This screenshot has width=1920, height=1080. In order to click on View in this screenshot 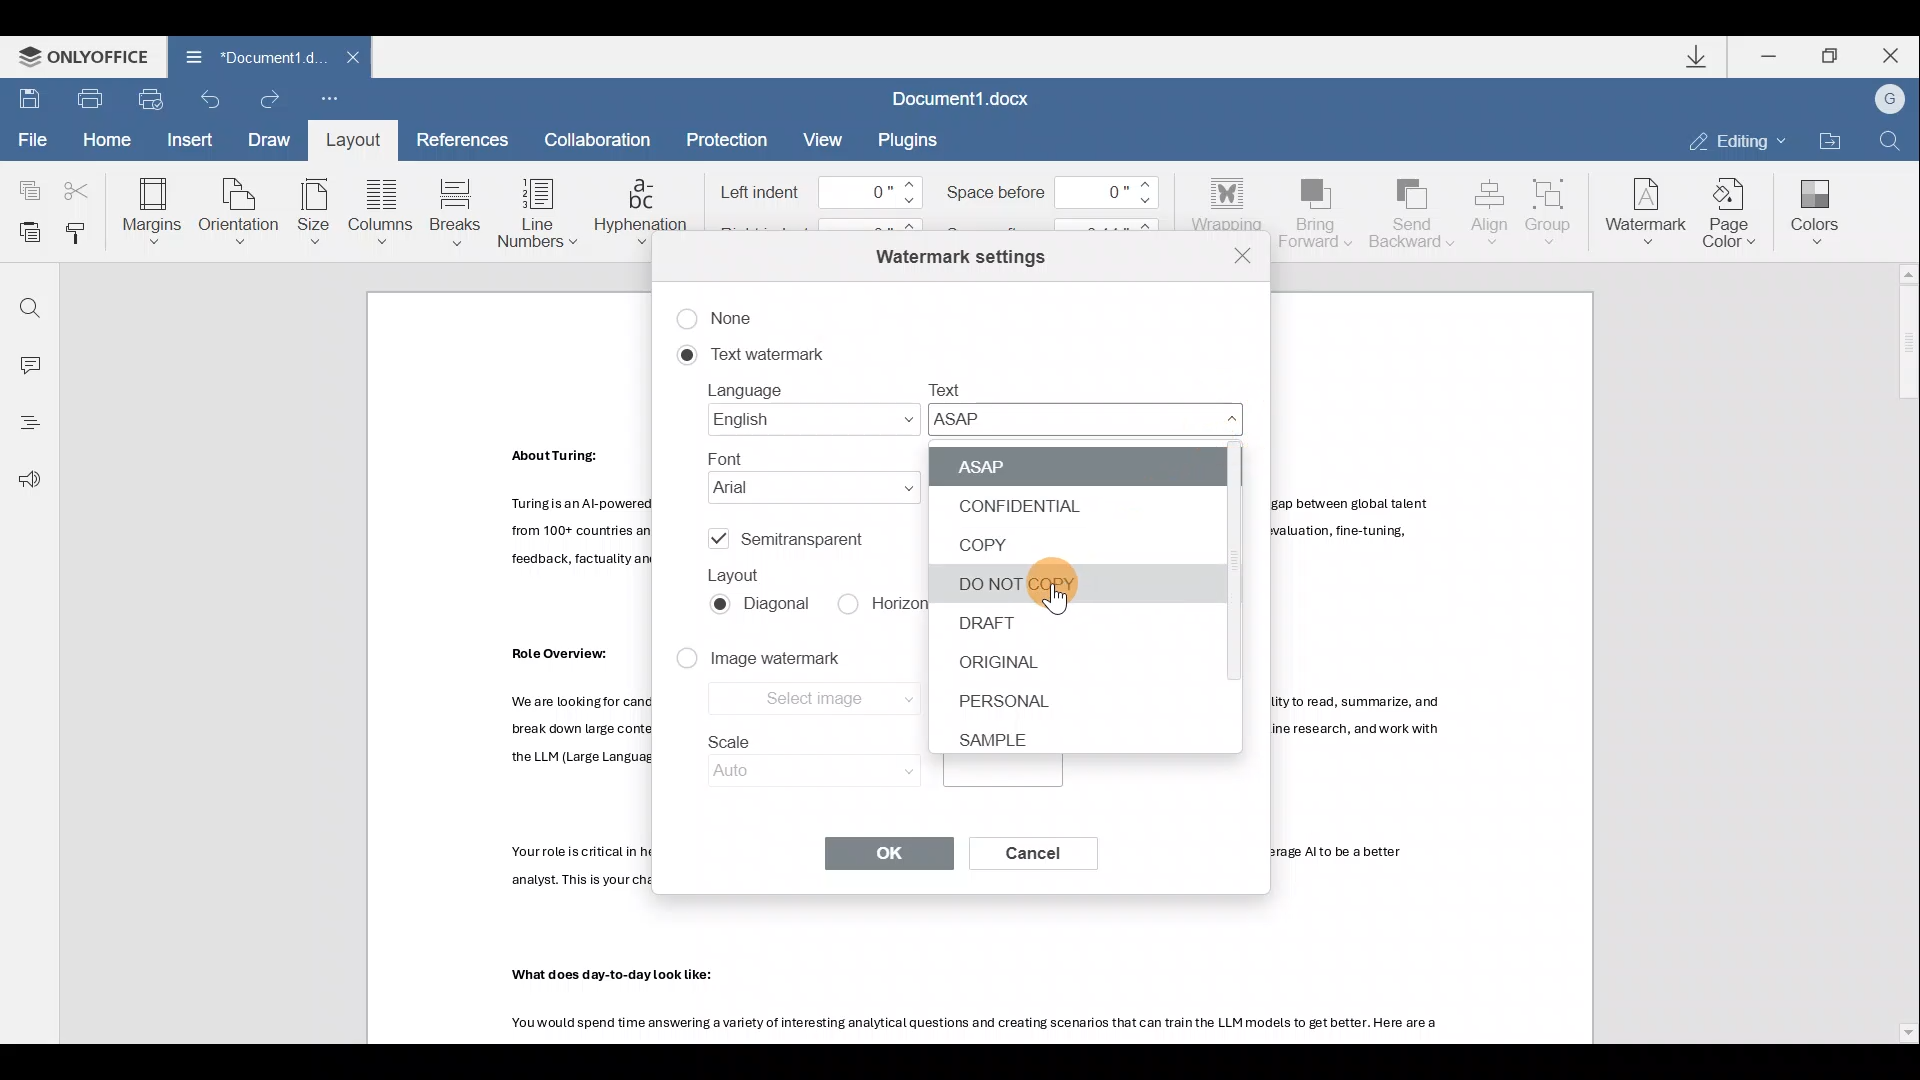, I will do `click(823, 137)`.